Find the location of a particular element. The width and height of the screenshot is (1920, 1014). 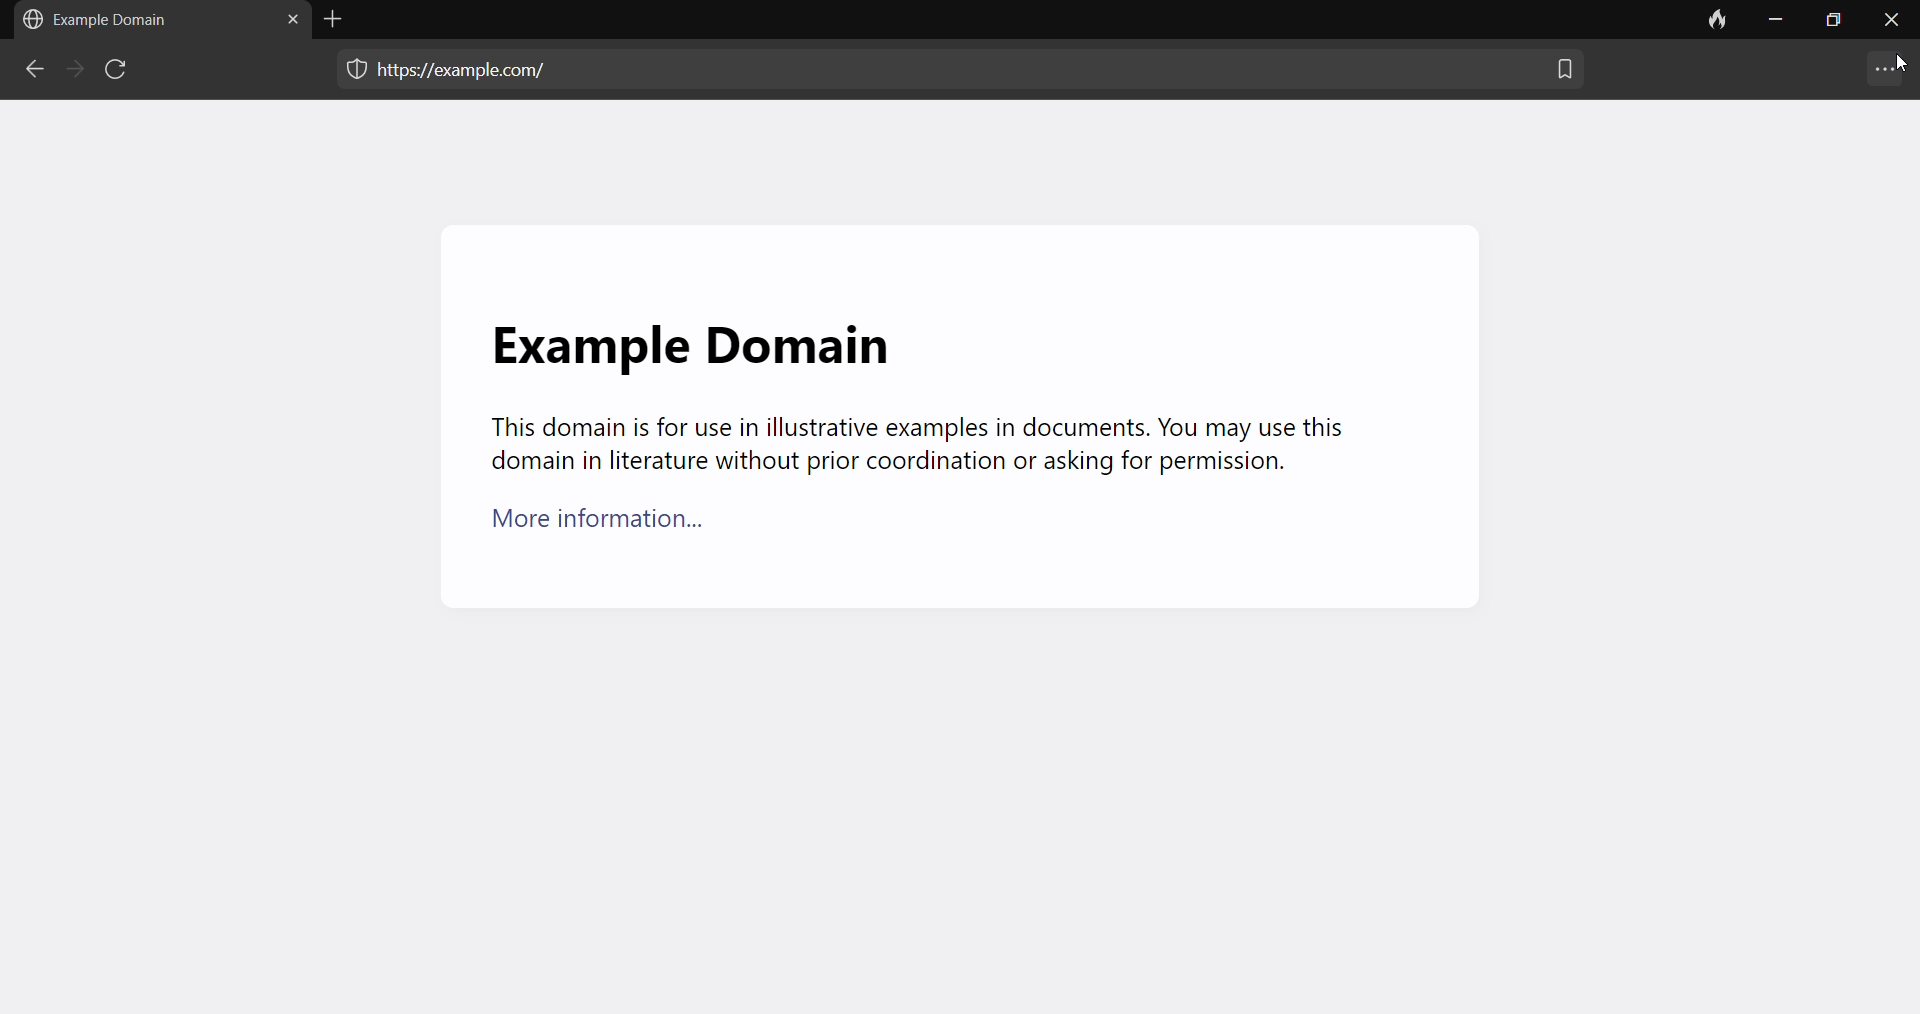

close tab is located at coordinates (287, 23).